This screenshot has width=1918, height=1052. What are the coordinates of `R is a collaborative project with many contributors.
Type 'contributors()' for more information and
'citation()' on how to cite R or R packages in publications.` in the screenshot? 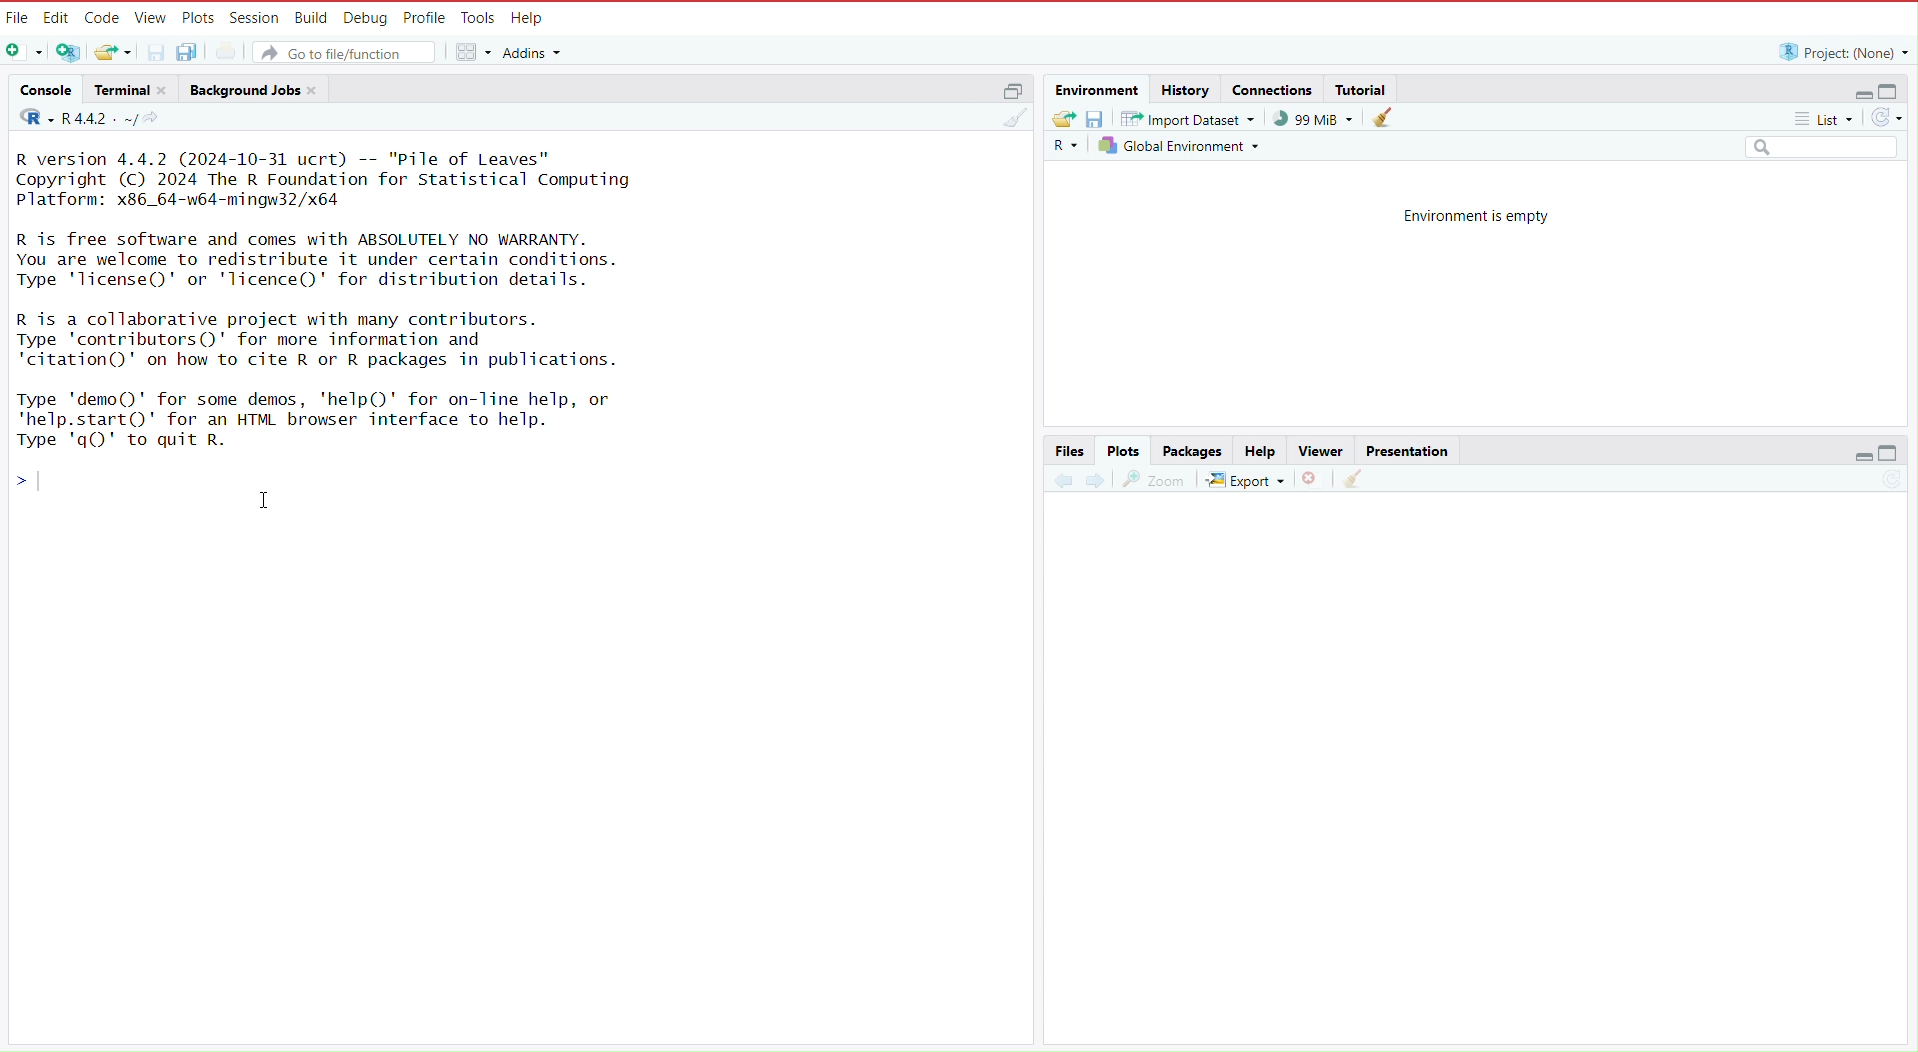 It's located at (331, 339).